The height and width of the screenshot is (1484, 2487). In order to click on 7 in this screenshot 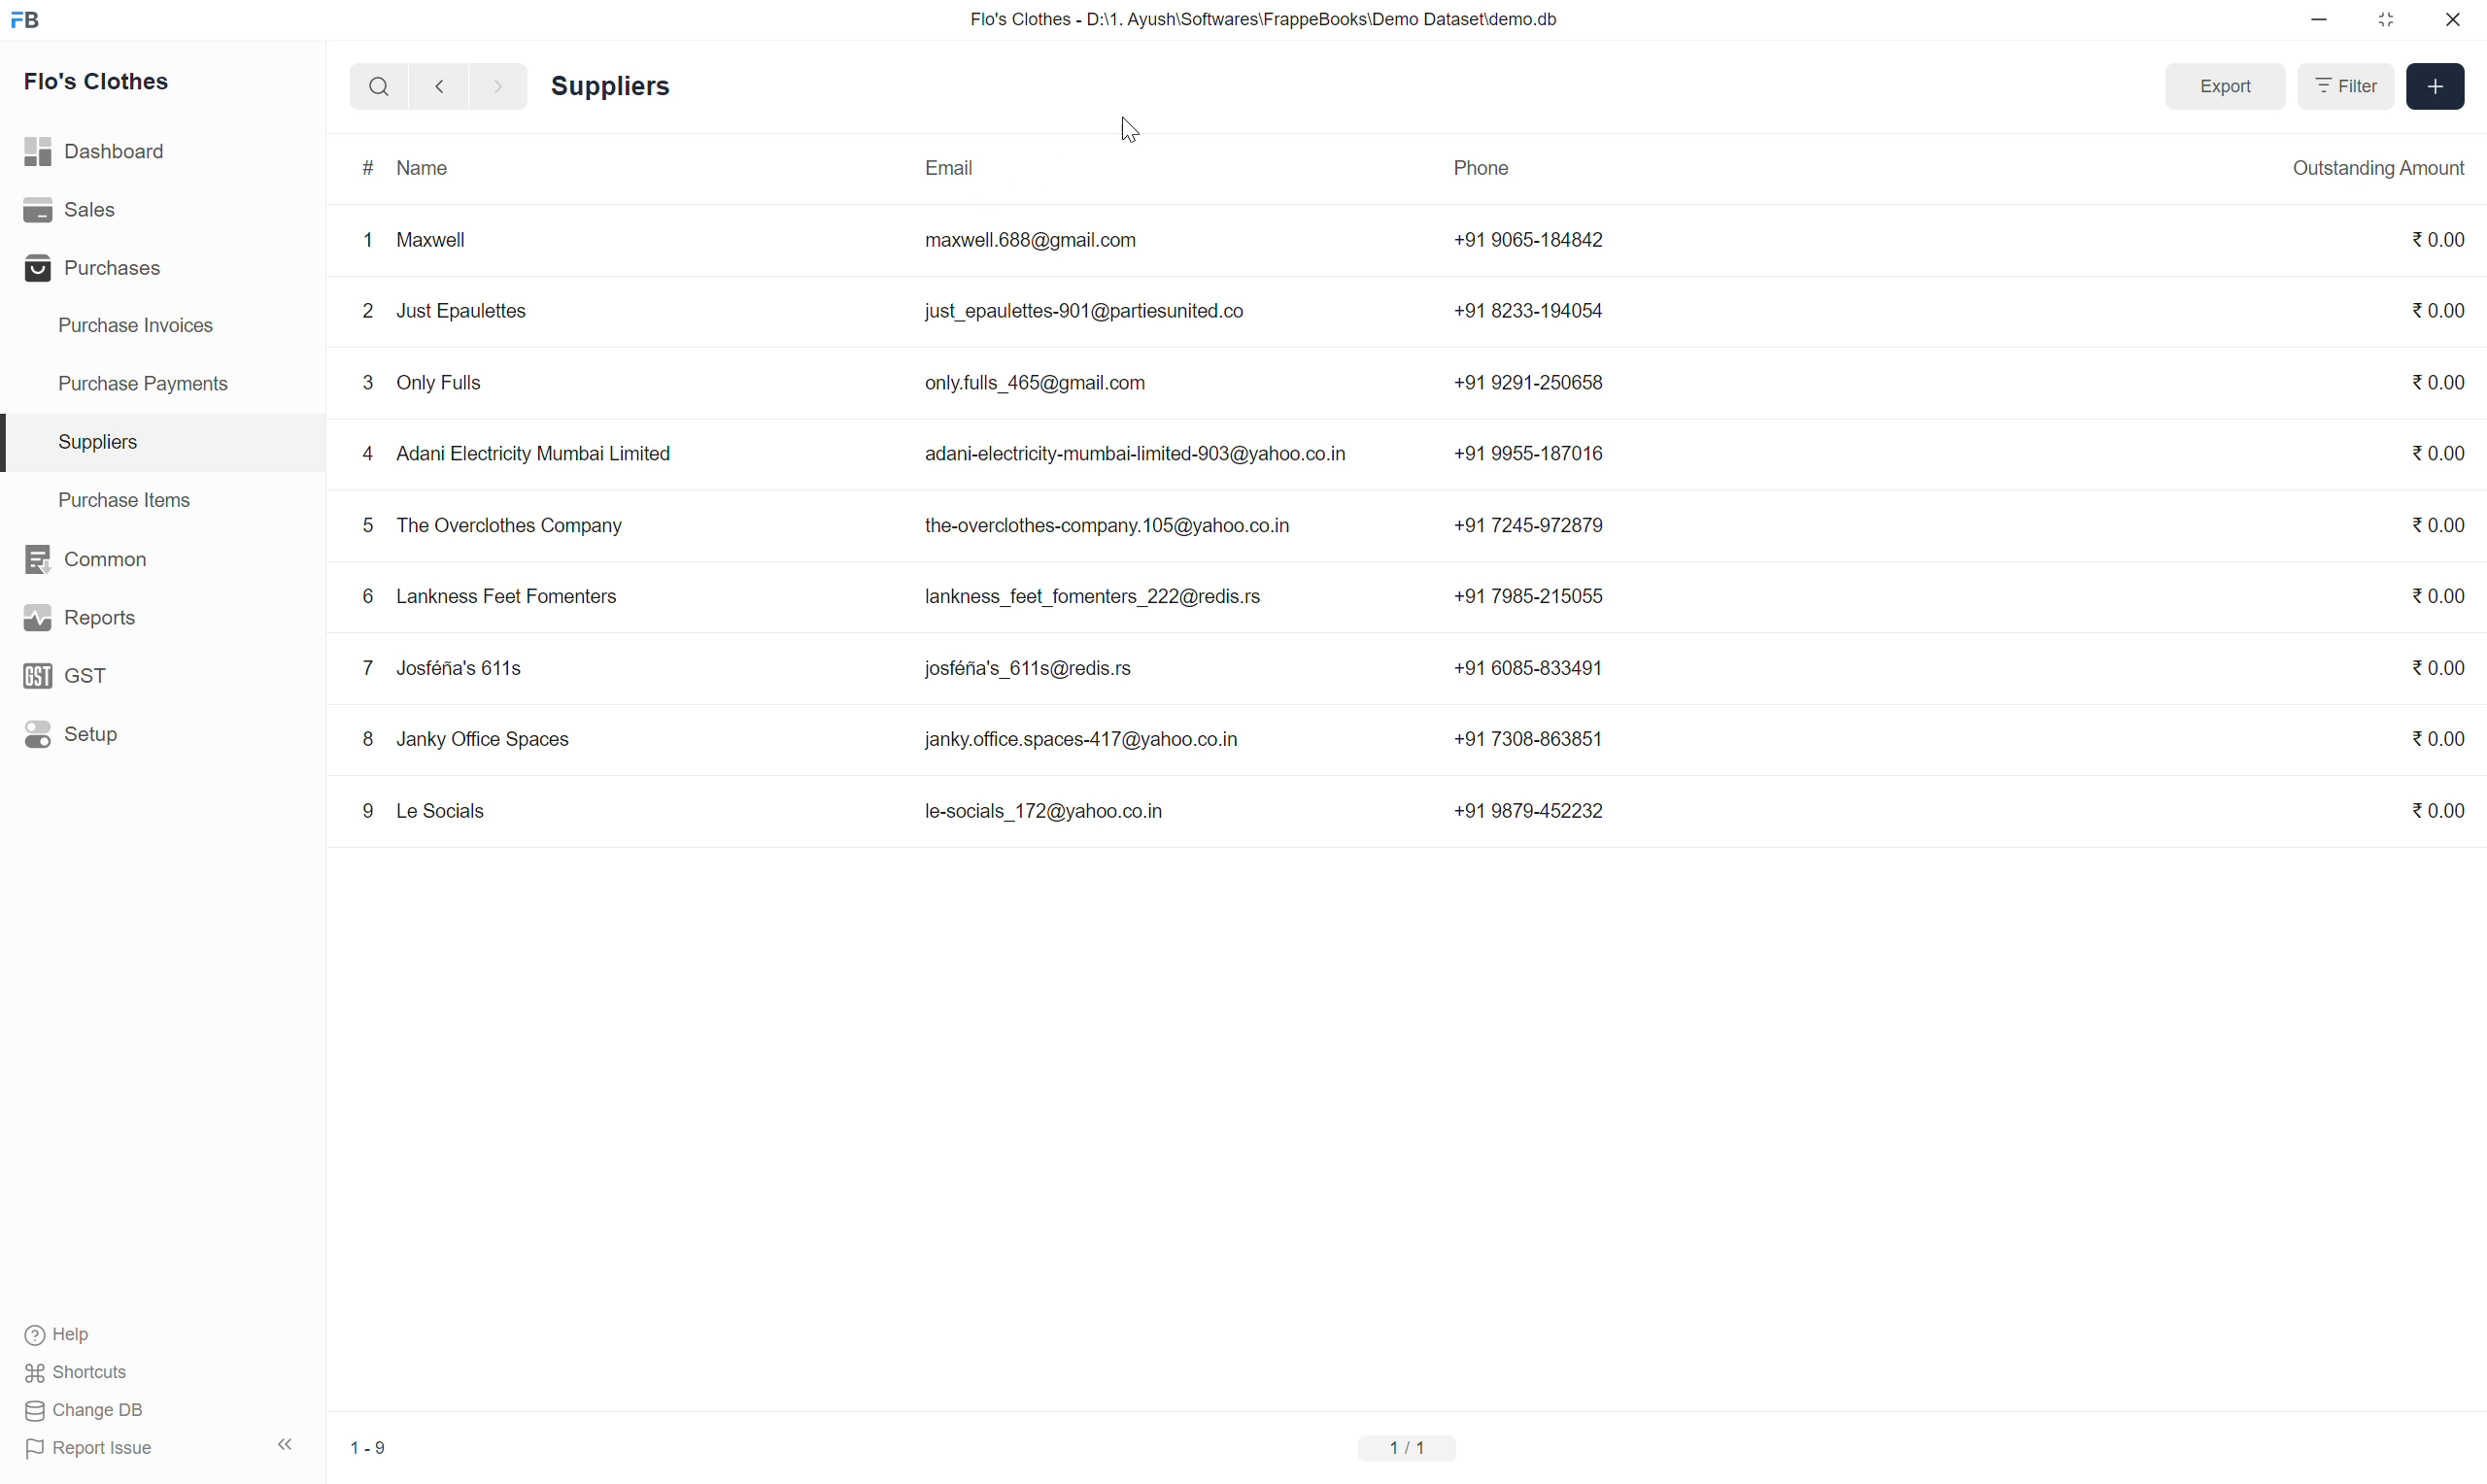, I will do `click(369, 668)`.